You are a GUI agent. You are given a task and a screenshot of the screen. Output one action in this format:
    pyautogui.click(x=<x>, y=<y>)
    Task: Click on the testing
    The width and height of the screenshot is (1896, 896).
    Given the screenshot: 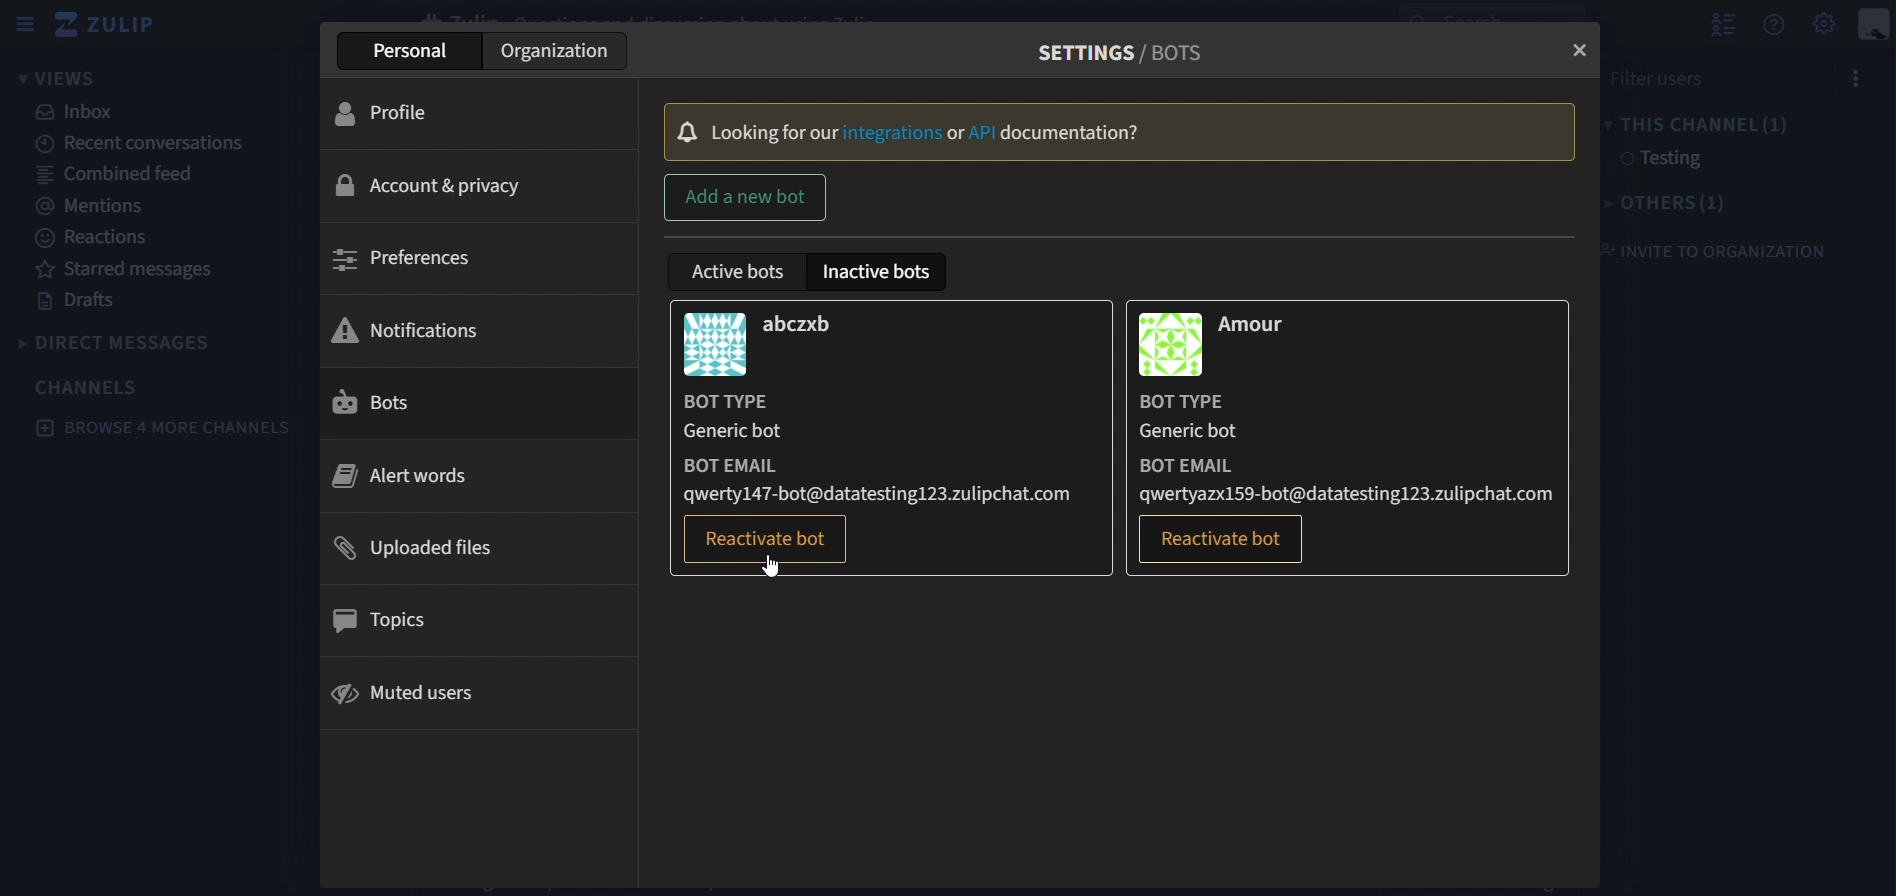 What is the action you would take?
    pyautogui.click(x=1657, y=160)
    